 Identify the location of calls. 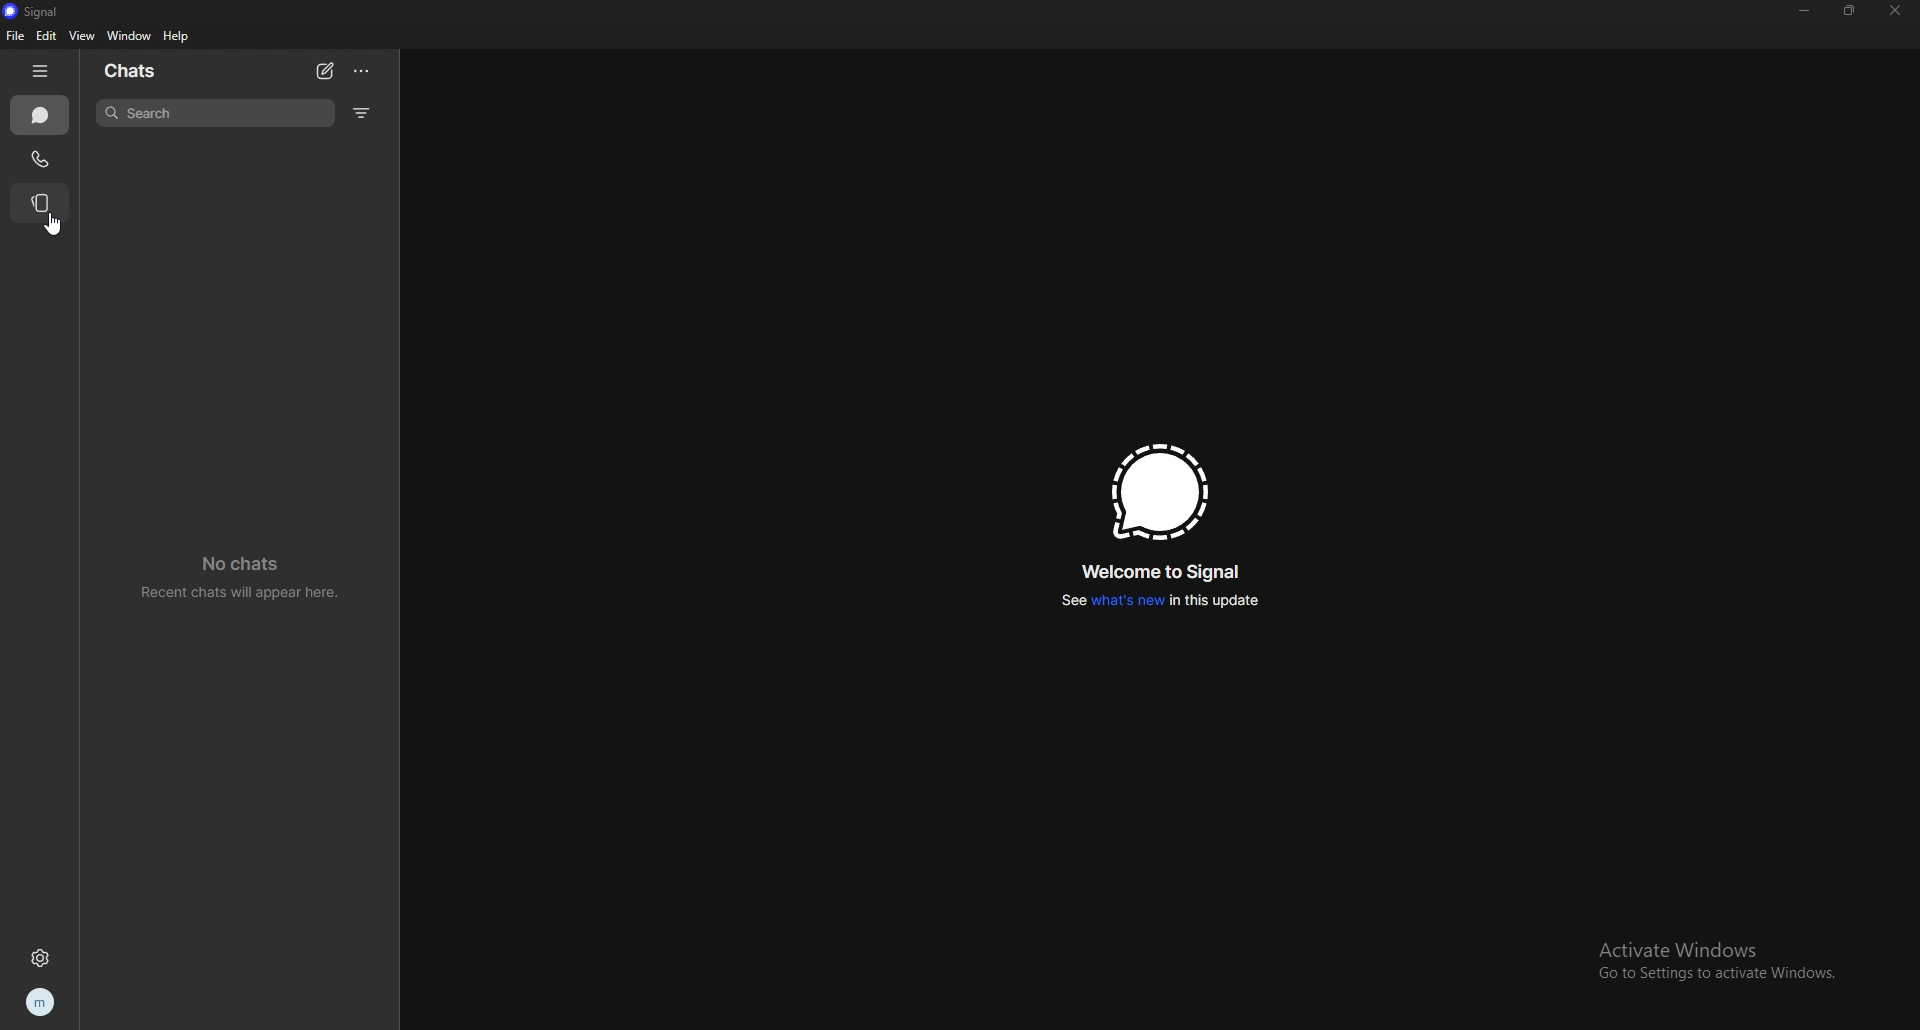
(39, 159).